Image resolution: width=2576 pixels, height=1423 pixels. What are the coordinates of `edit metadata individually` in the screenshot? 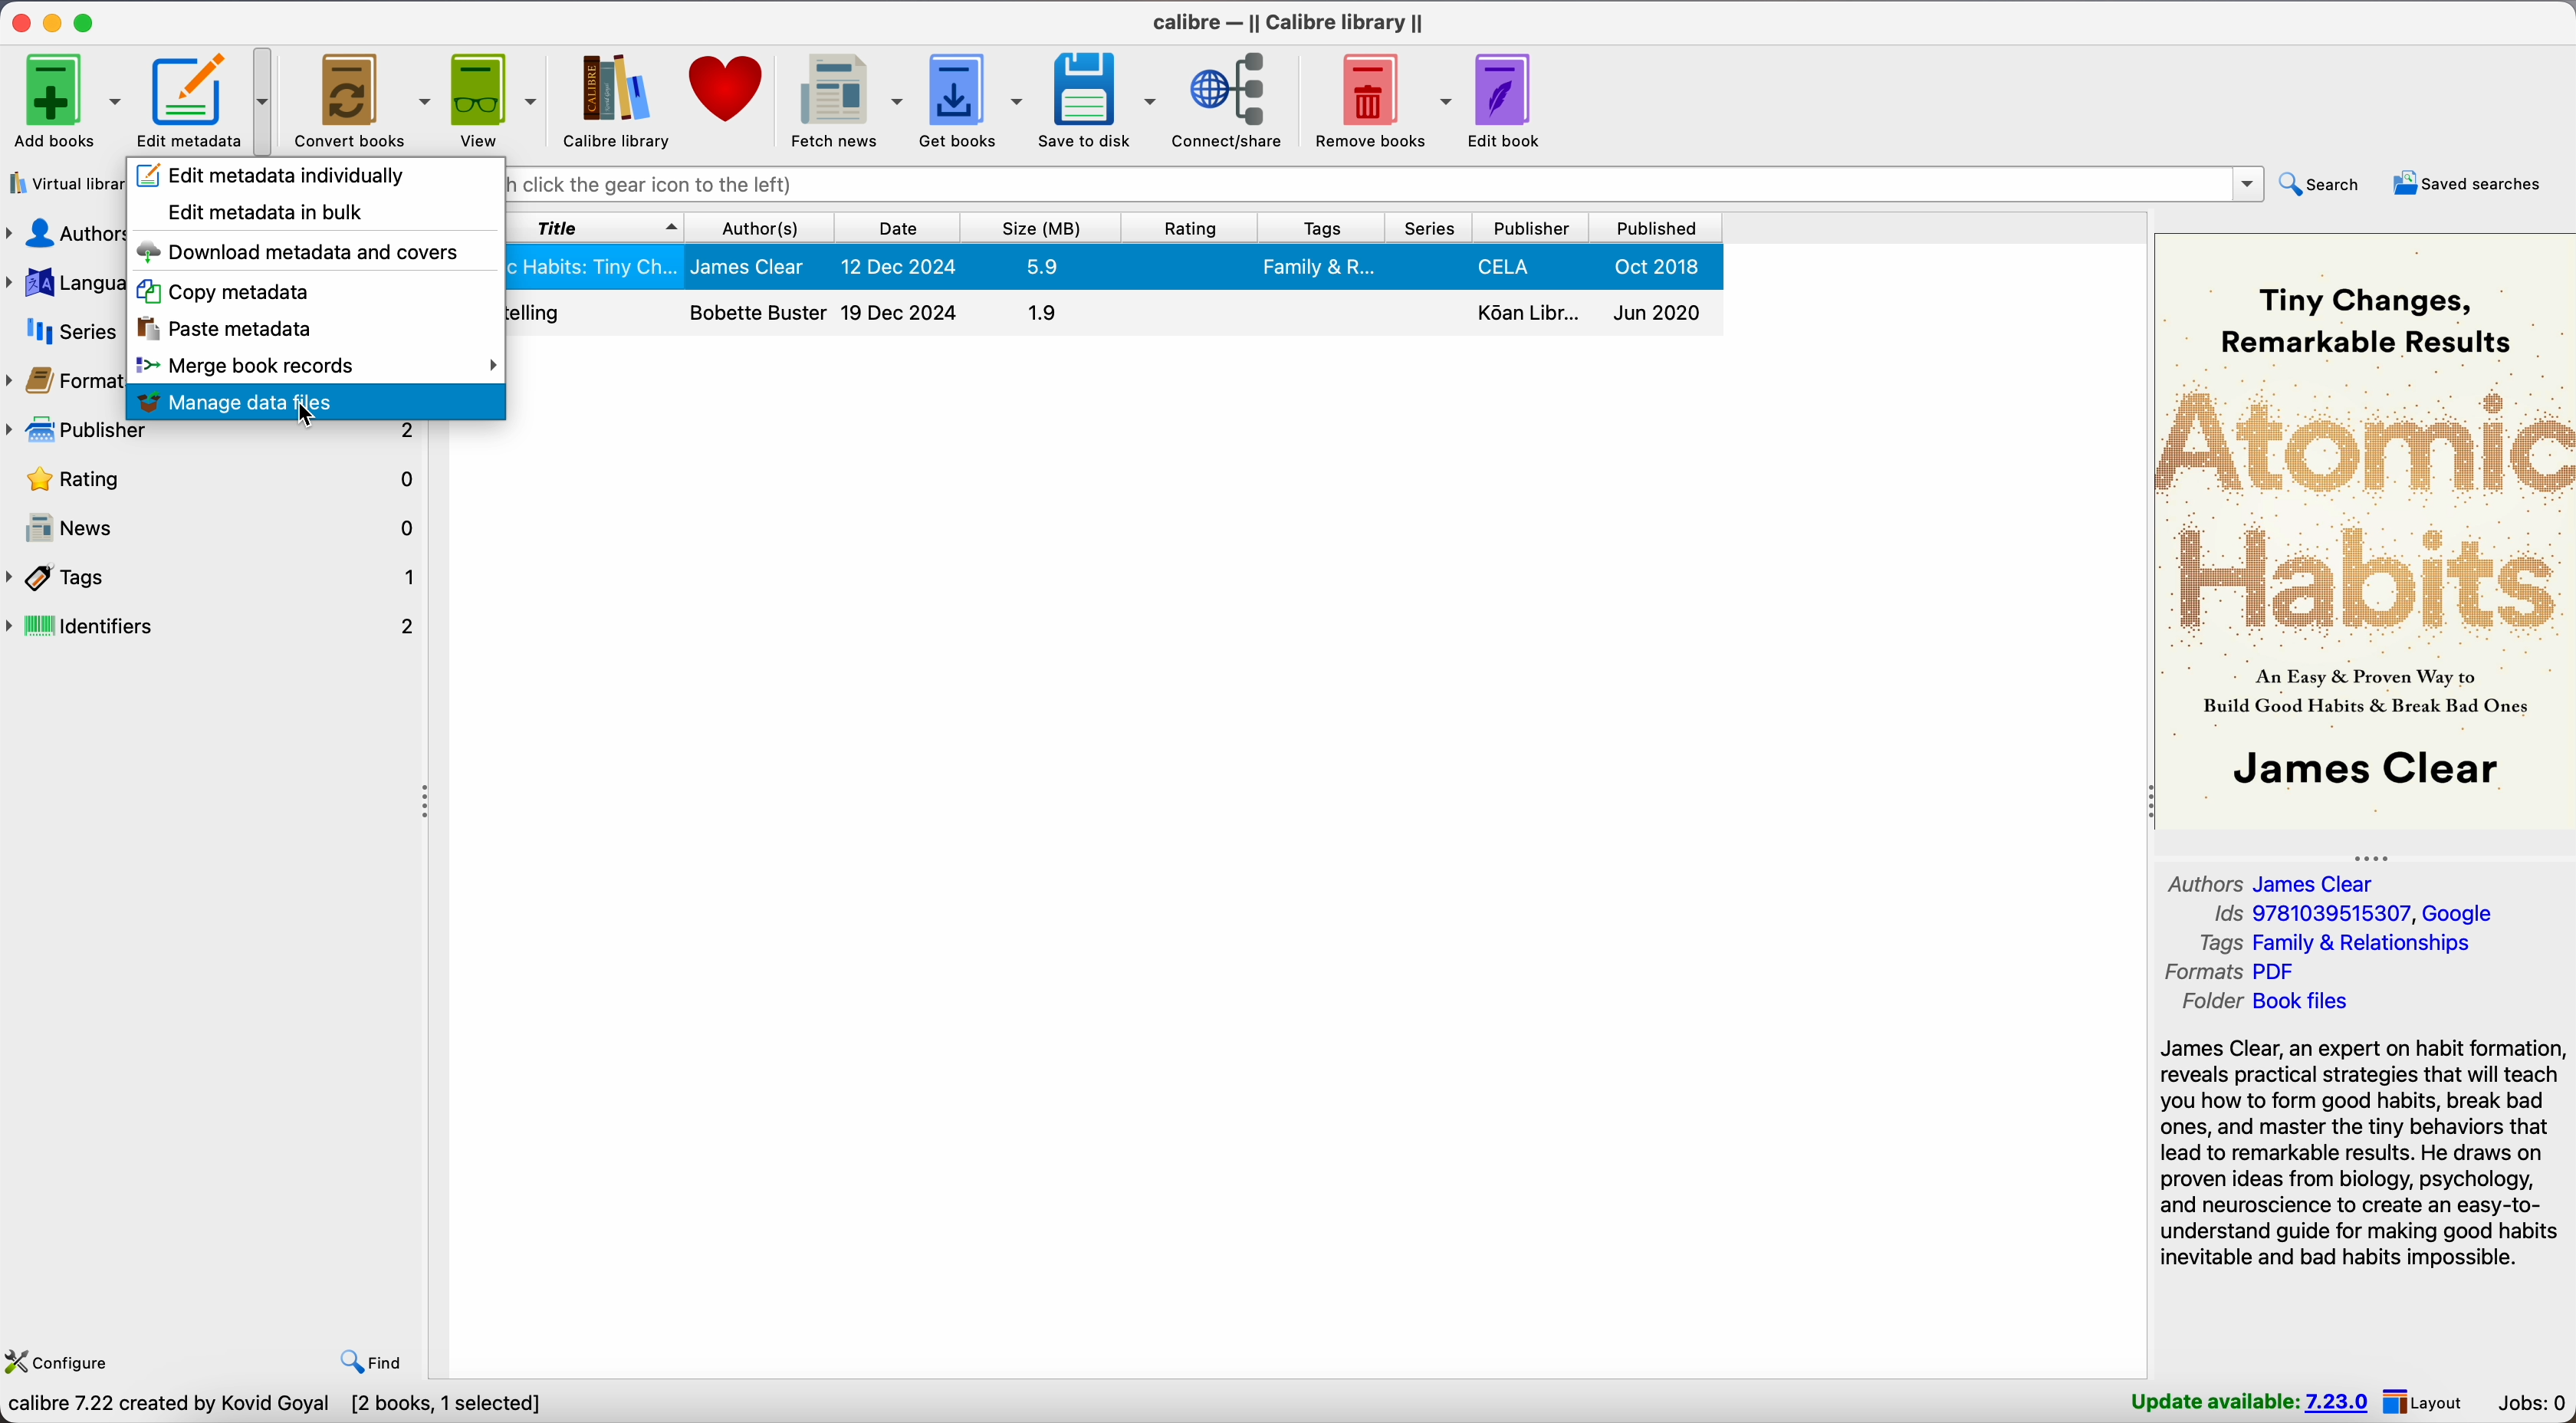 It's located at (274, 174).